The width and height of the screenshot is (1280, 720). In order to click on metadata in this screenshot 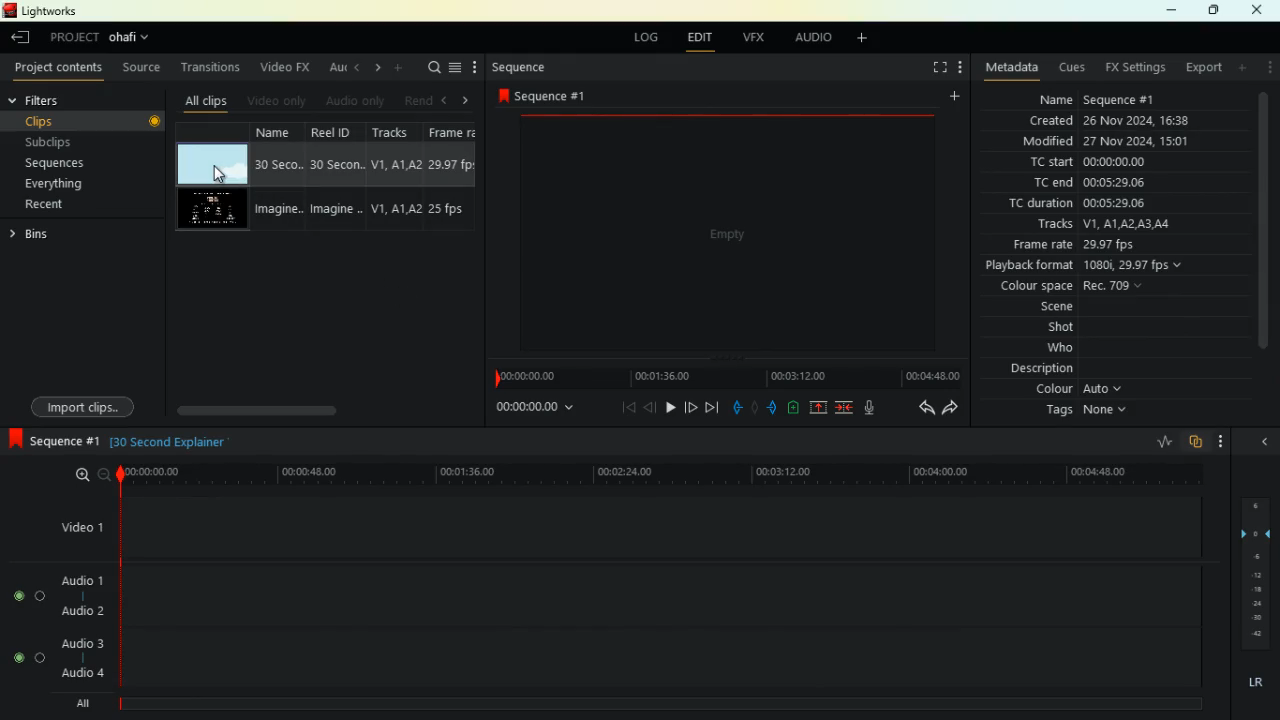, I will do `click(1012, 68)`.